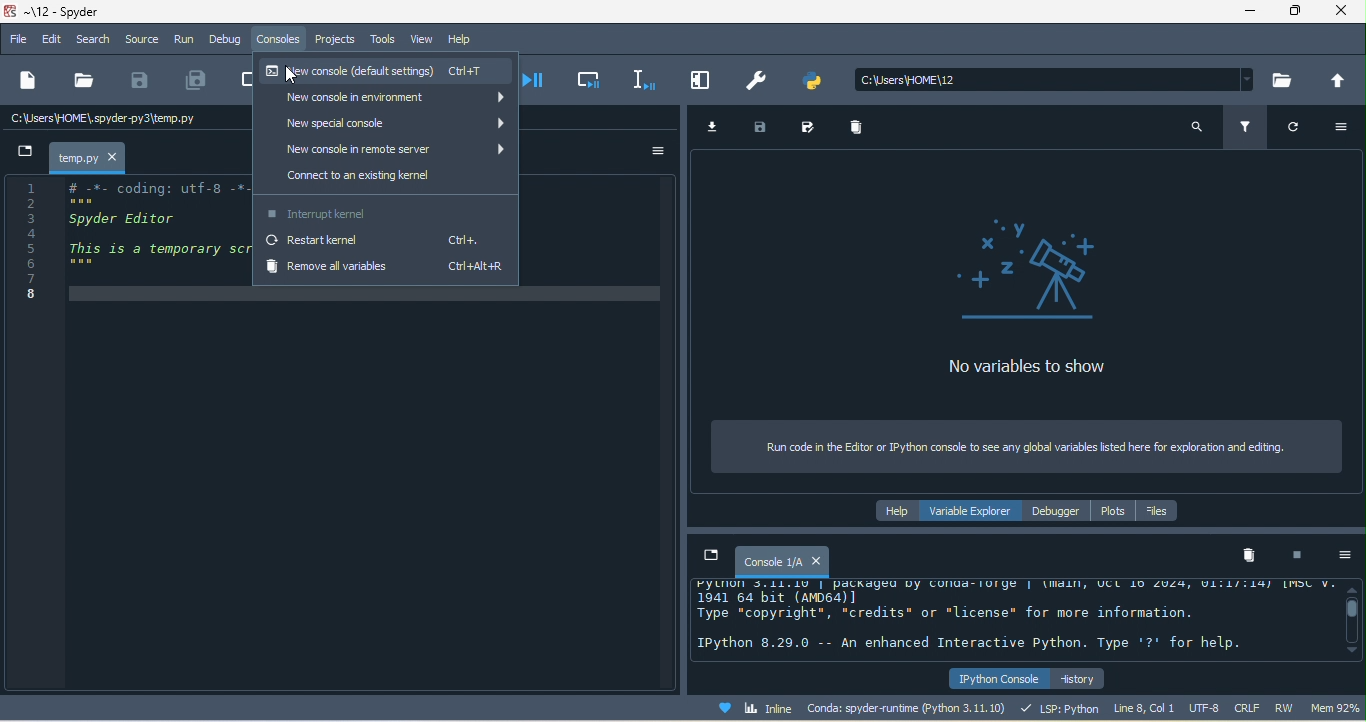 The width and height of the screenshot is (1366, 722). Describe the element at coordinates (386, 100) in the screenshot. I see `new console in environment` at that location.